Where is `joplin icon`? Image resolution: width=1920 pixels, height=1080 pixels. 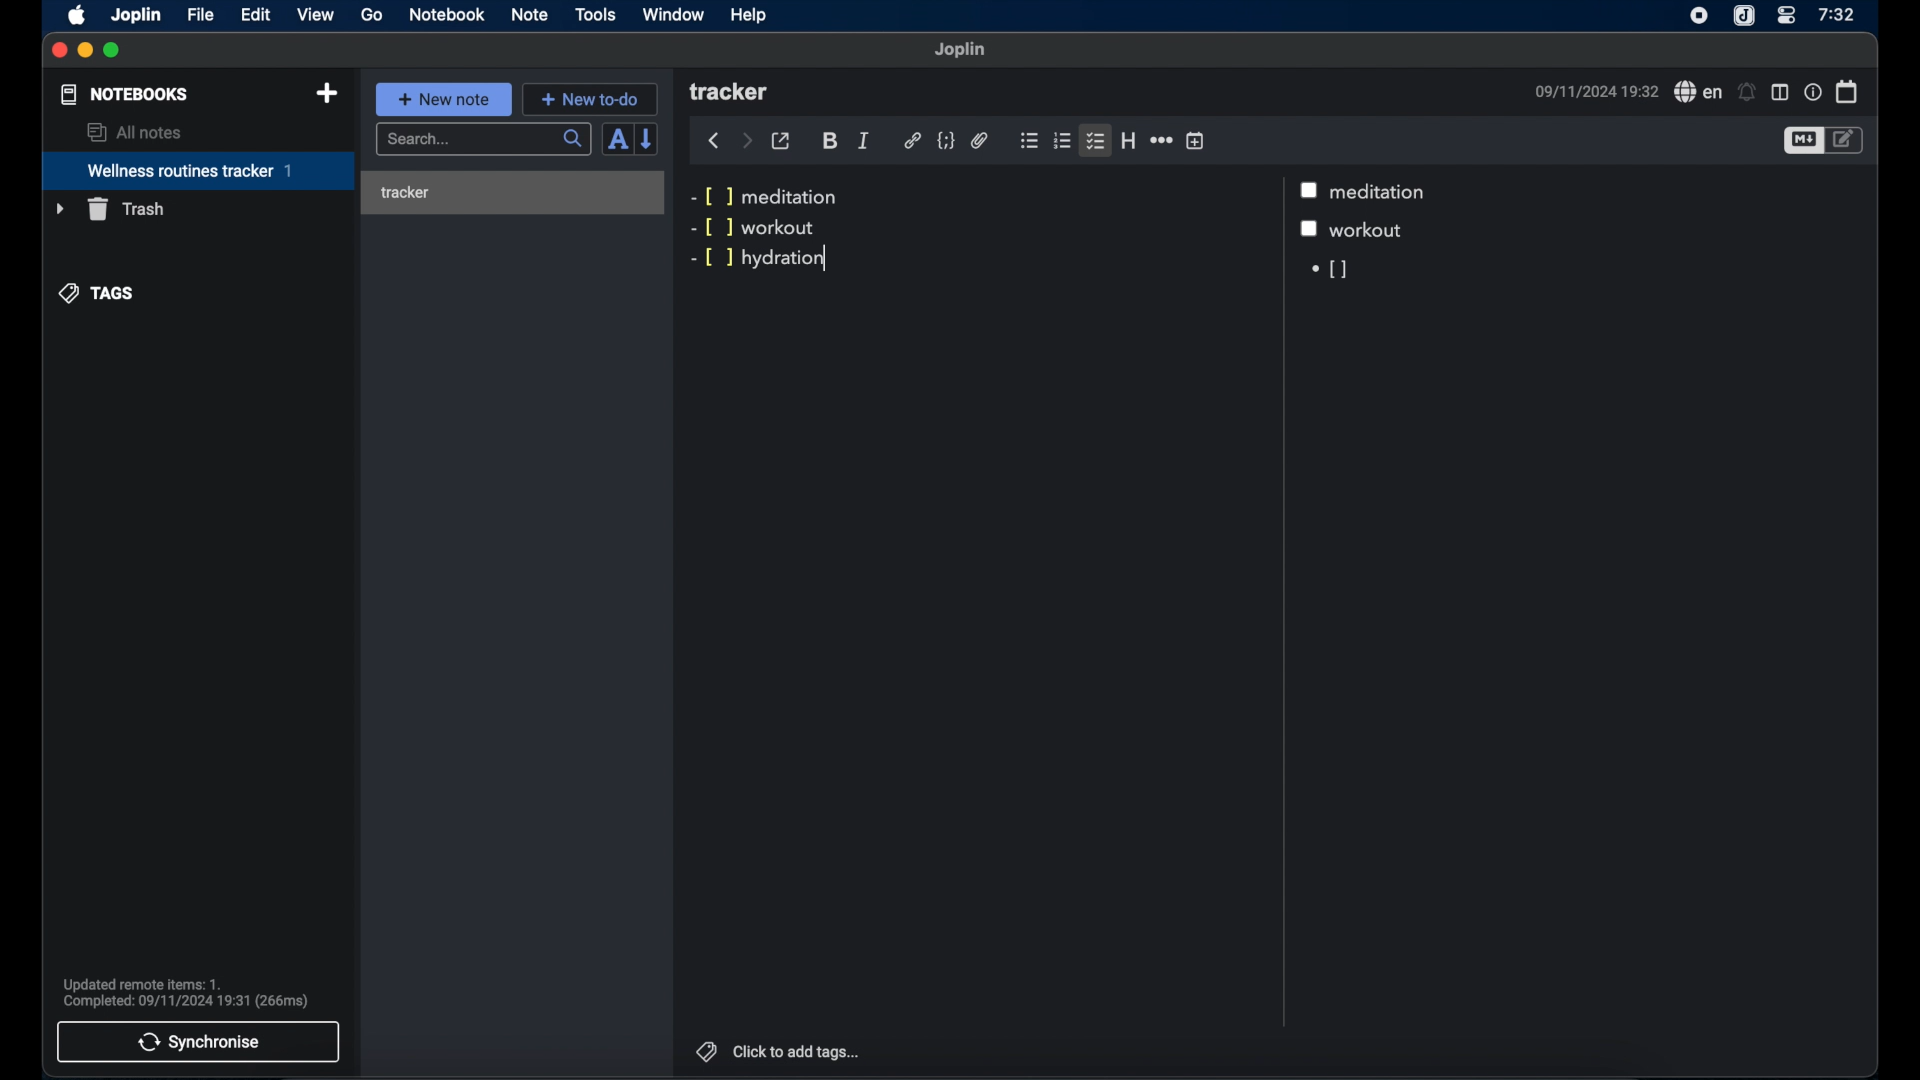 joplin icon is located at coordinates (1745, 16).